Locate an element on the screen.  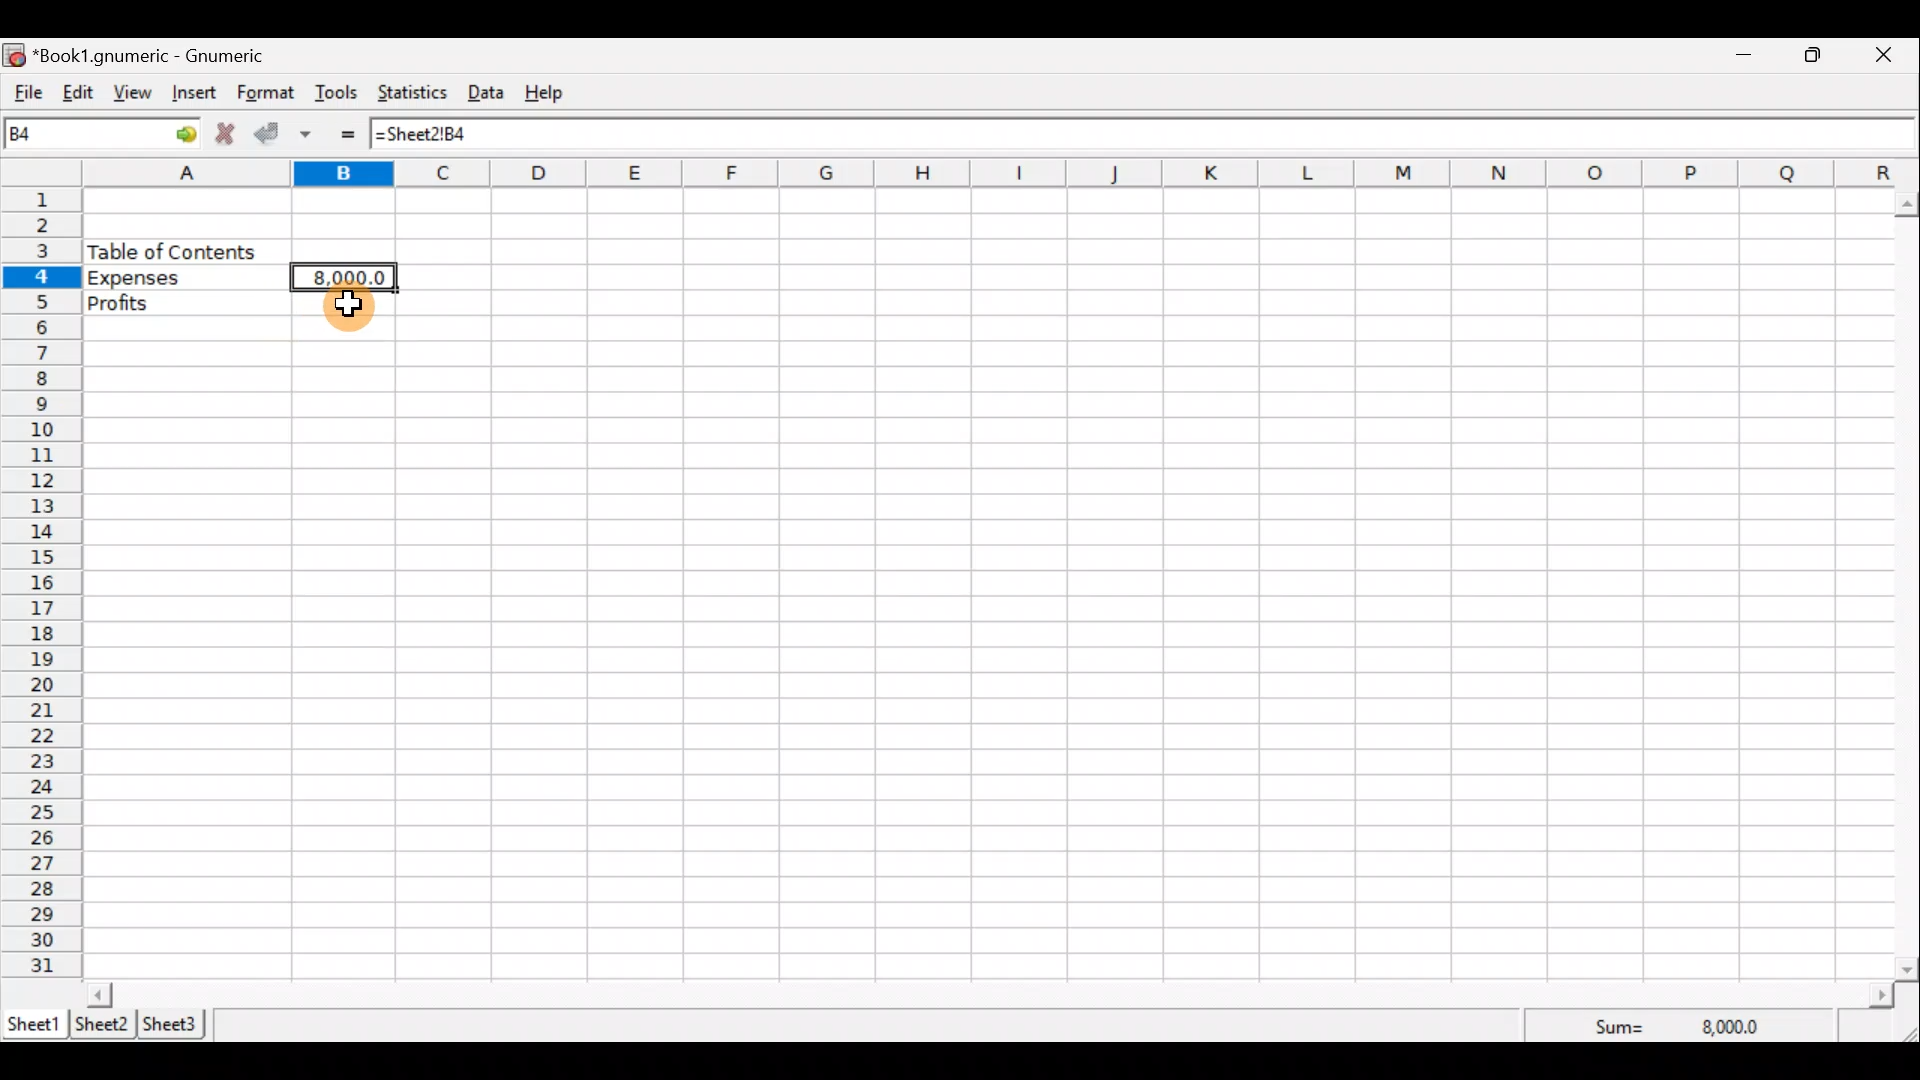
scroll right is located at coordinates (1881, 996).